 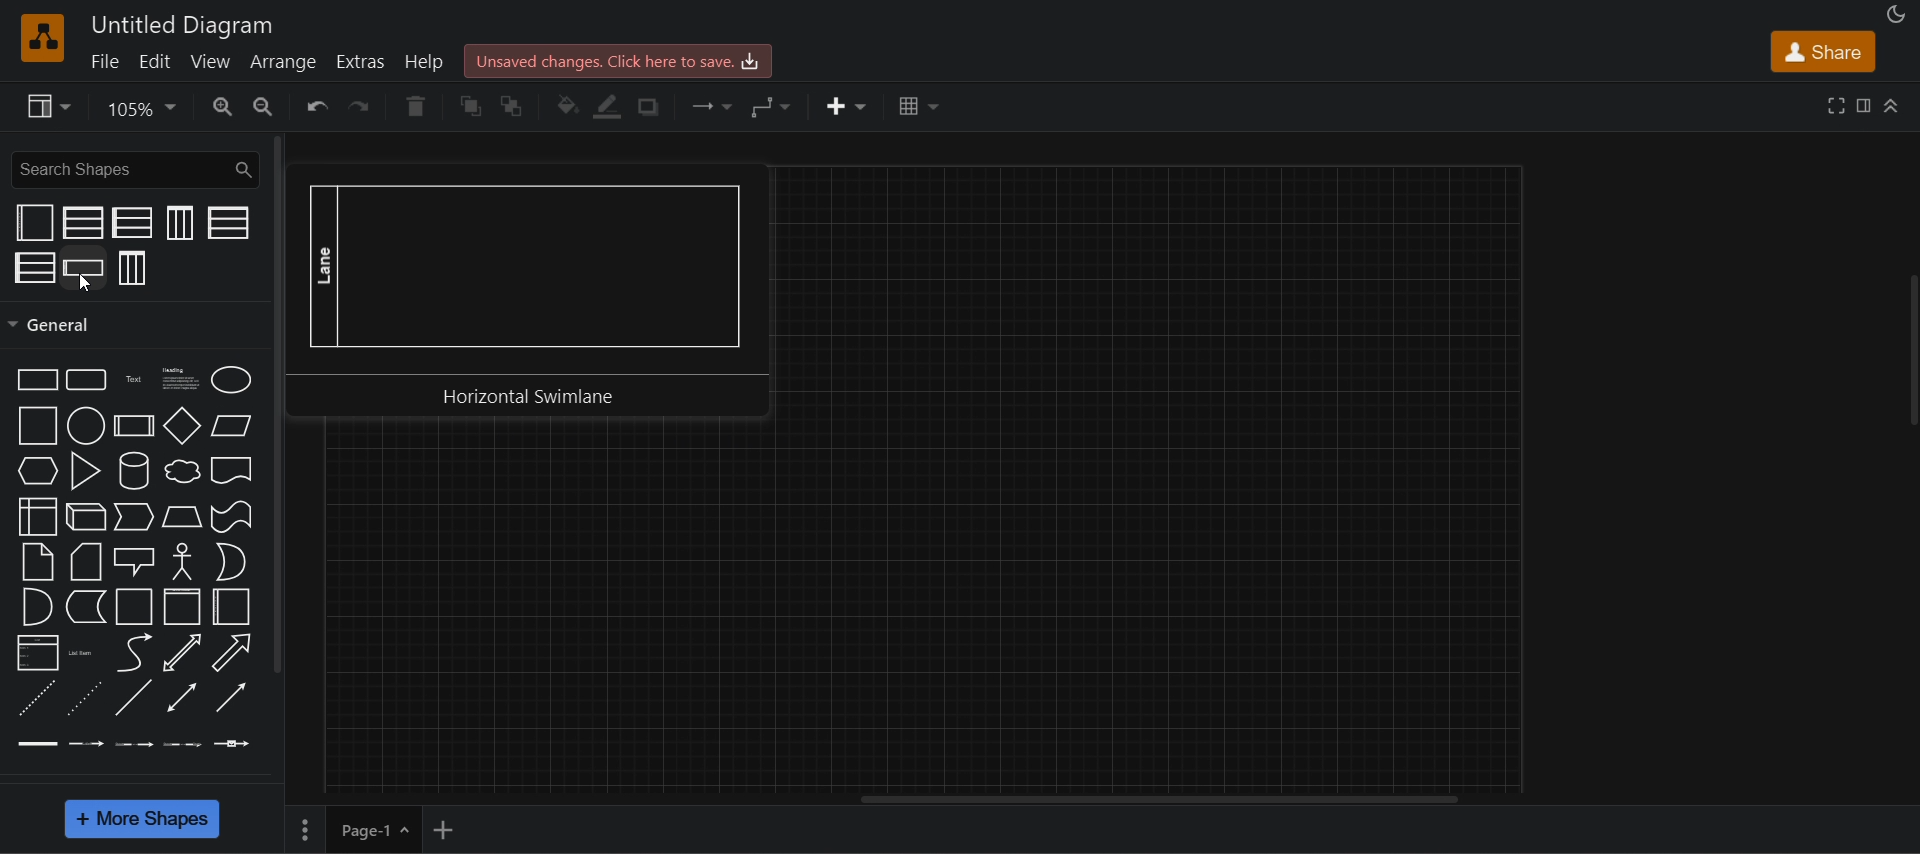 I want to click on appearance, so click(x=1893, y=14).